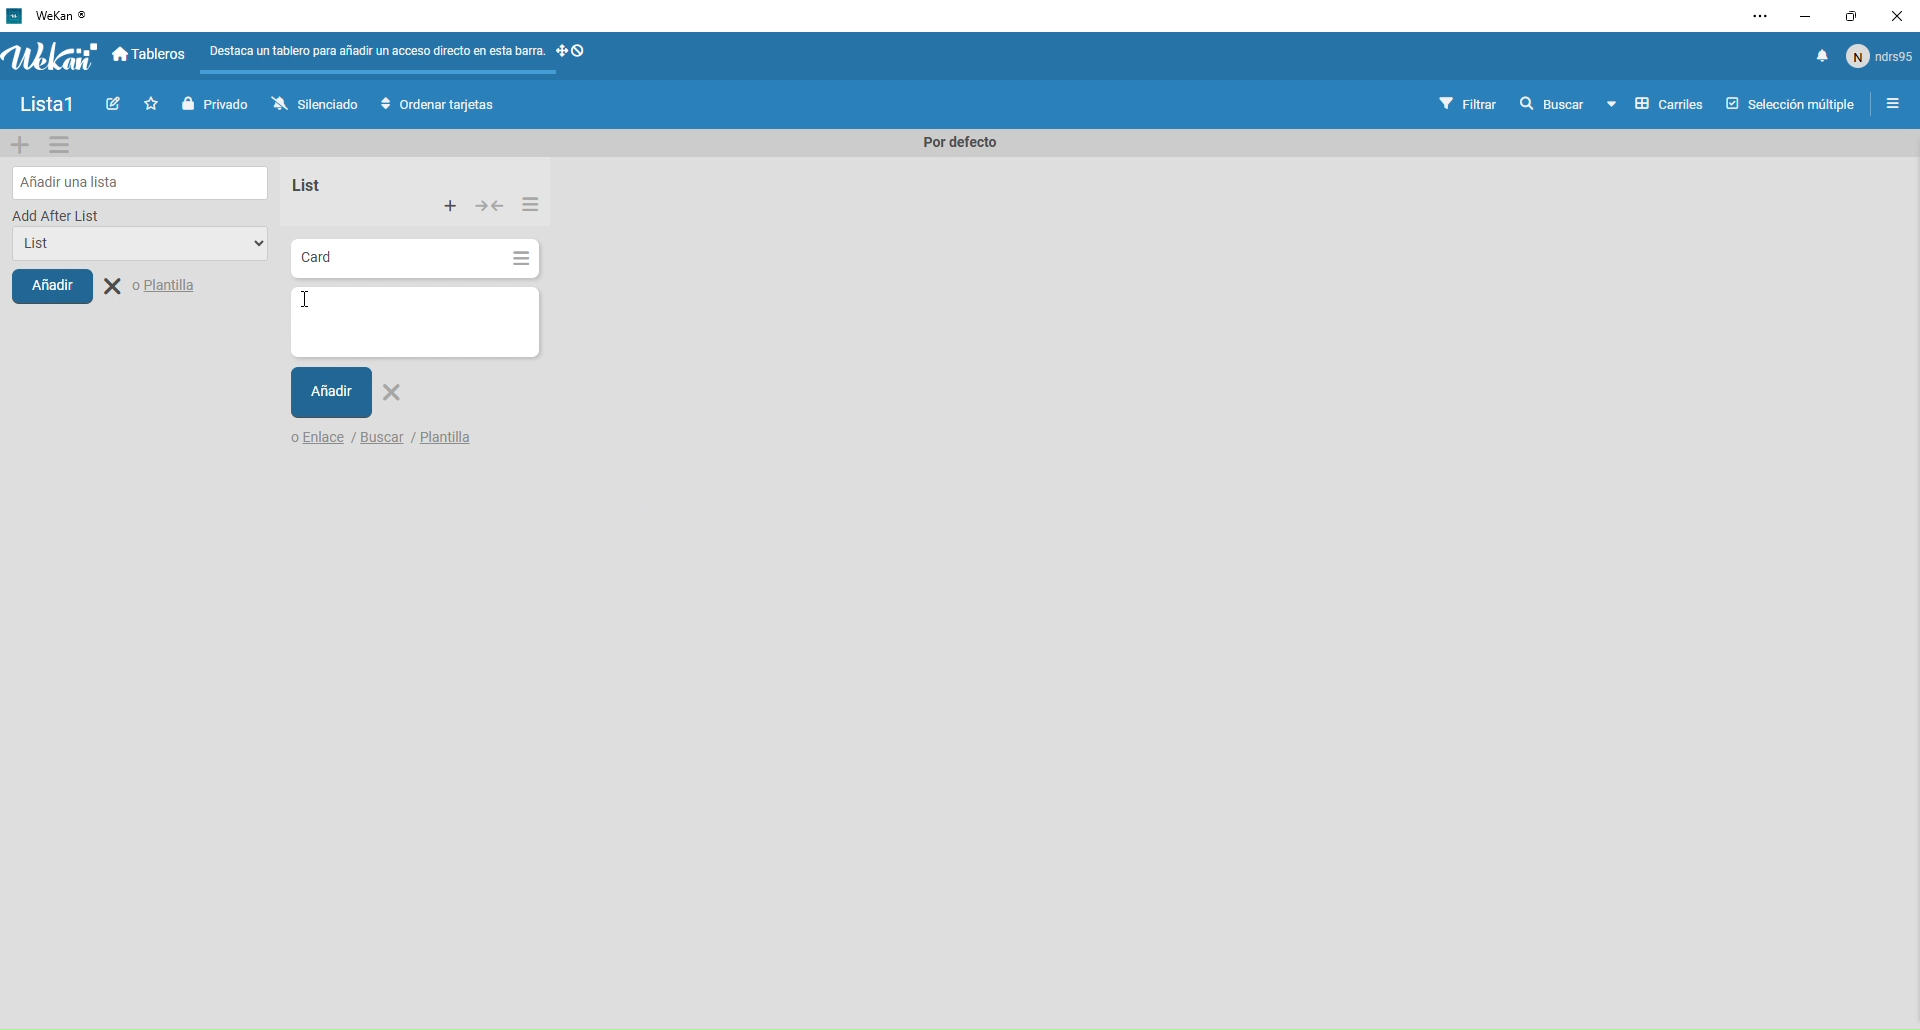 The height and width of the screenshot is (1030, 1920). Describe the element at coordinates (396, 396) in the screenshot. I see `Delete` at that location.